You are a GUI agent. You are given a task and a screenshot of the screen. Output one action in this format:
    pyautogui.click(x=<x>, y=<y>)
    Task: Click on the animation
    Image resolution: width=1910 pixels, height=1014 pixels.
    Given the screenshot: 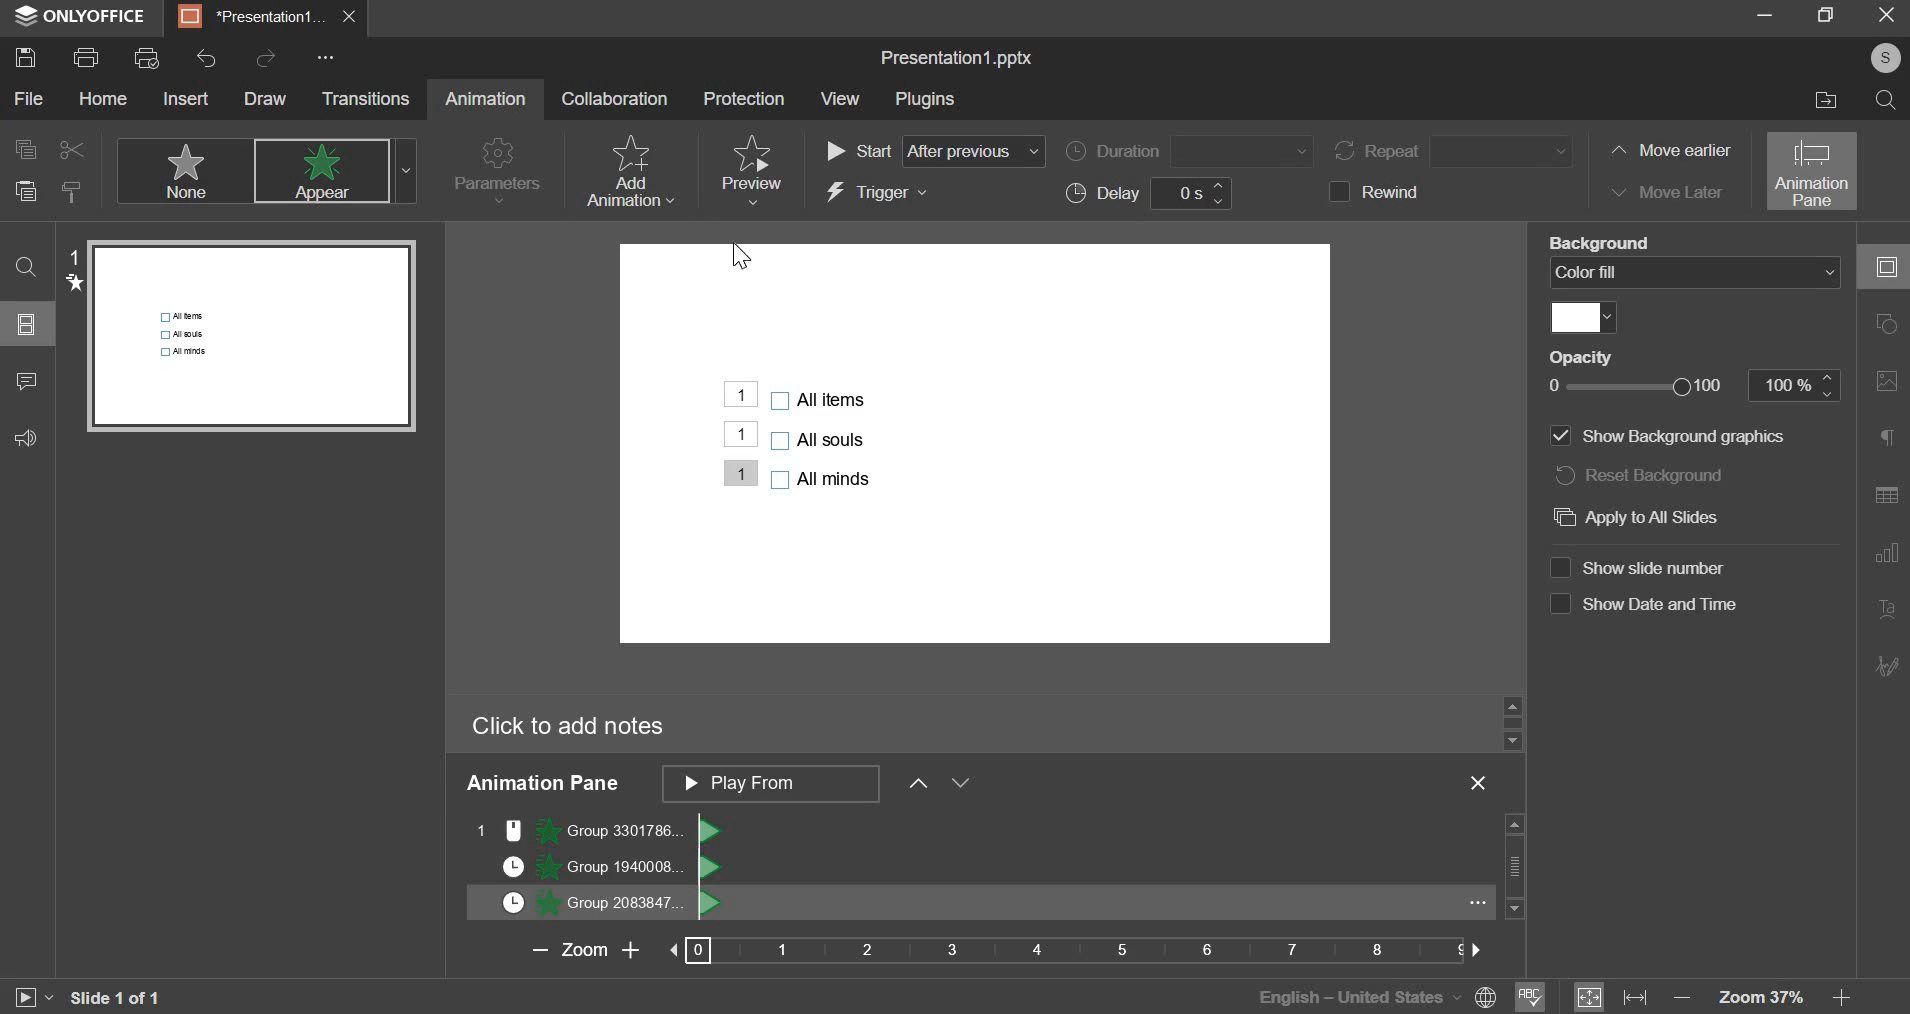 What is the action you would take?
    pyautogui.click(x=485, y=98)
    